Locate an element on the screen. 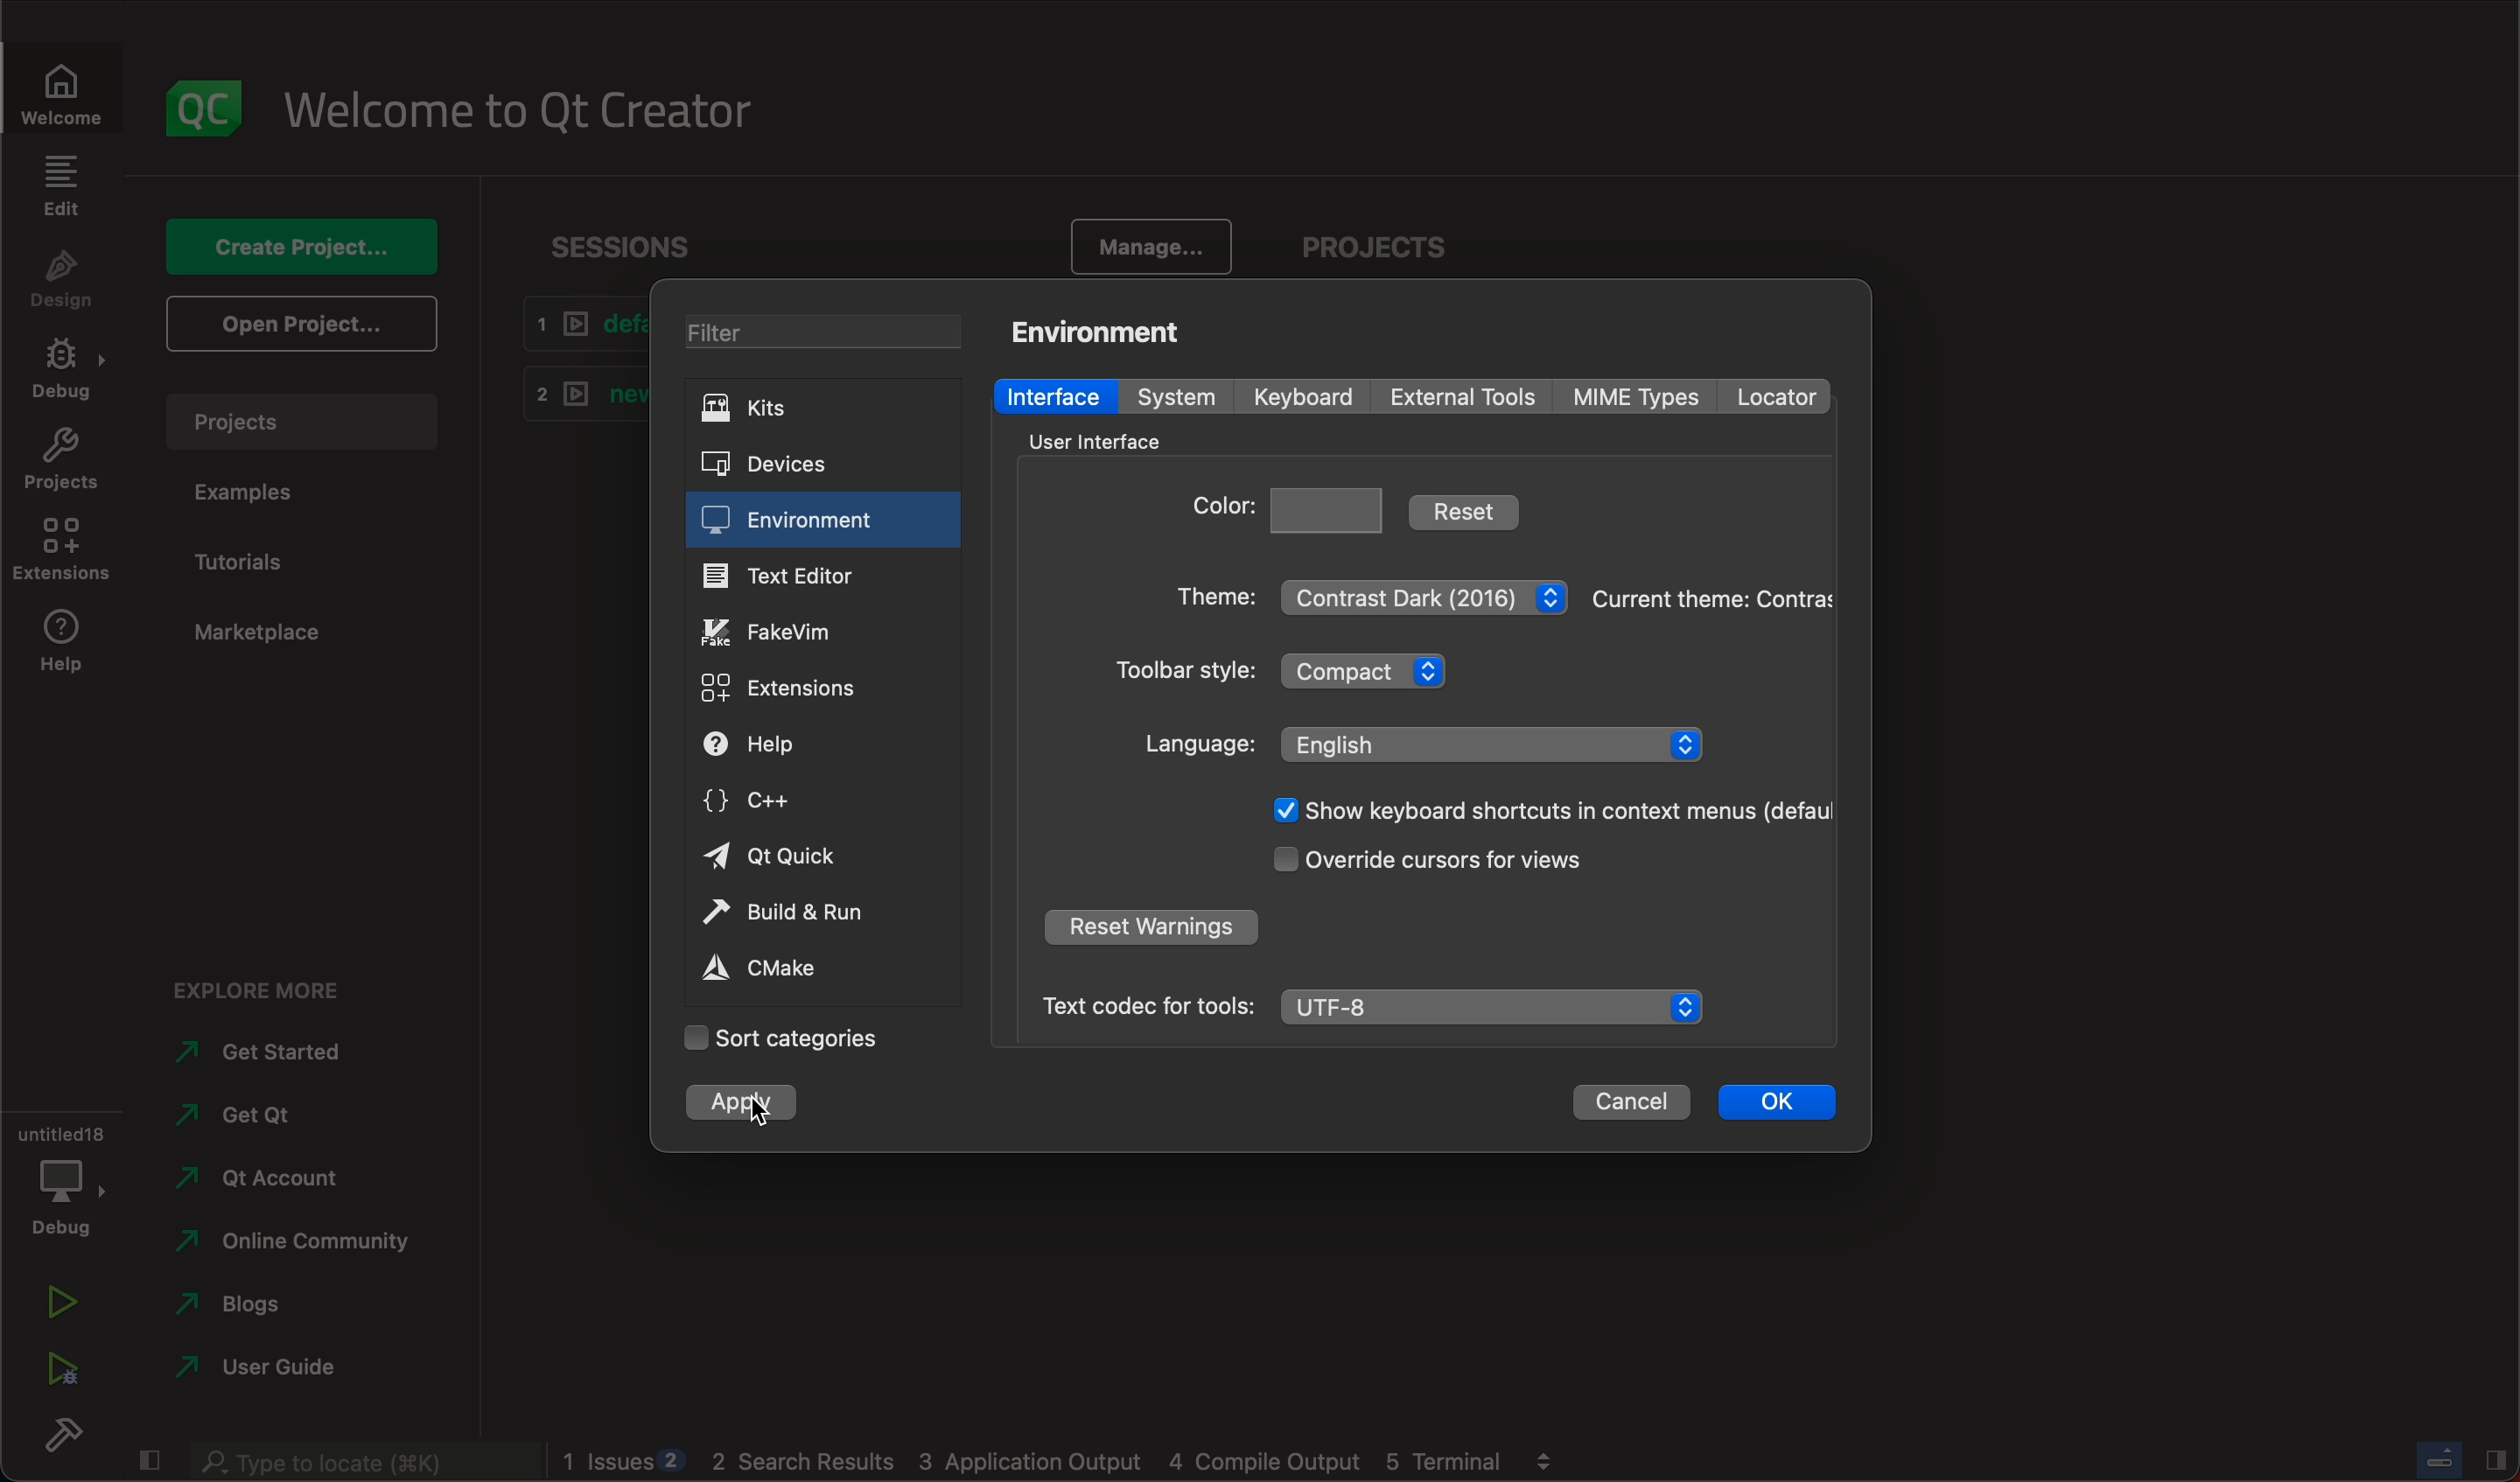  theme is located at coordinates (1370, 592).